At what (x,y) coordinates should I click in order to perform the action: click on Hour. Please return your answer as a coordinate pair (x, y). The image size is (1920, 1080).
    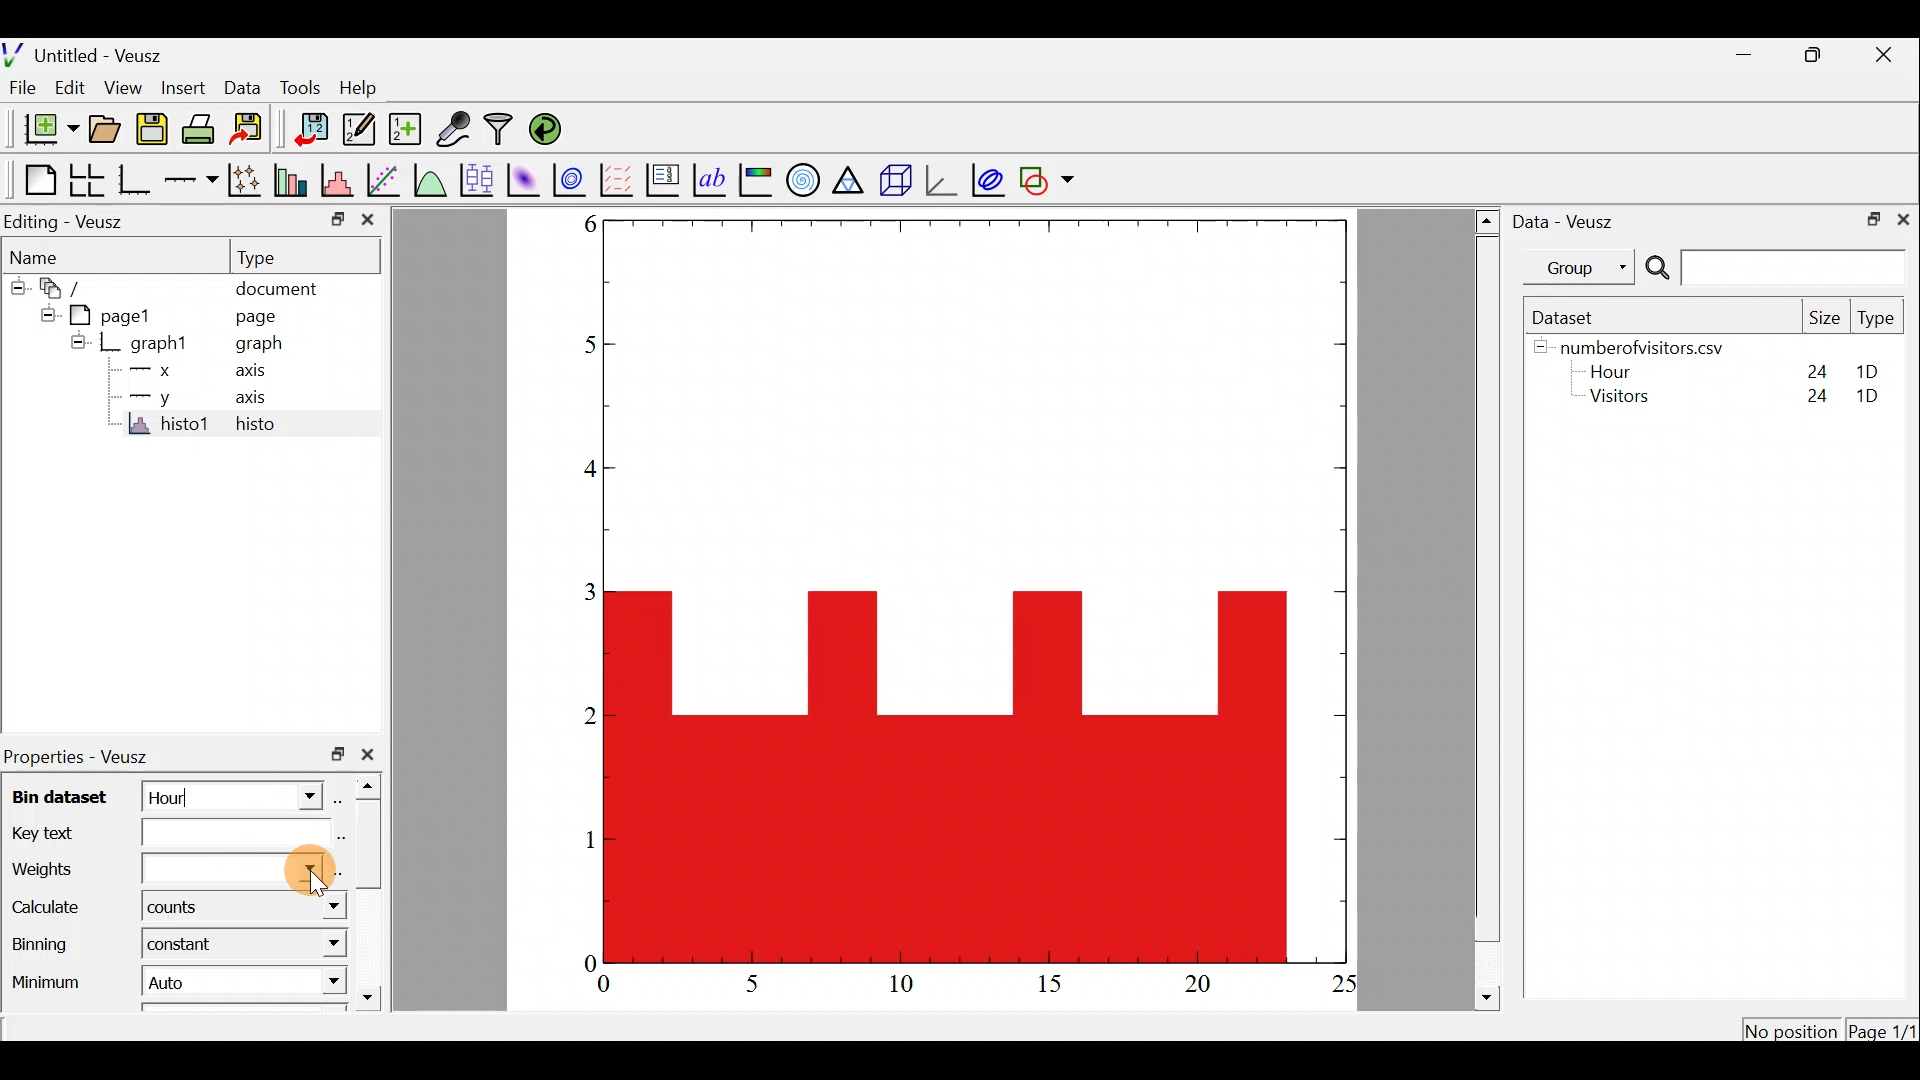
    Looking at the image, I should click on (191, 796).